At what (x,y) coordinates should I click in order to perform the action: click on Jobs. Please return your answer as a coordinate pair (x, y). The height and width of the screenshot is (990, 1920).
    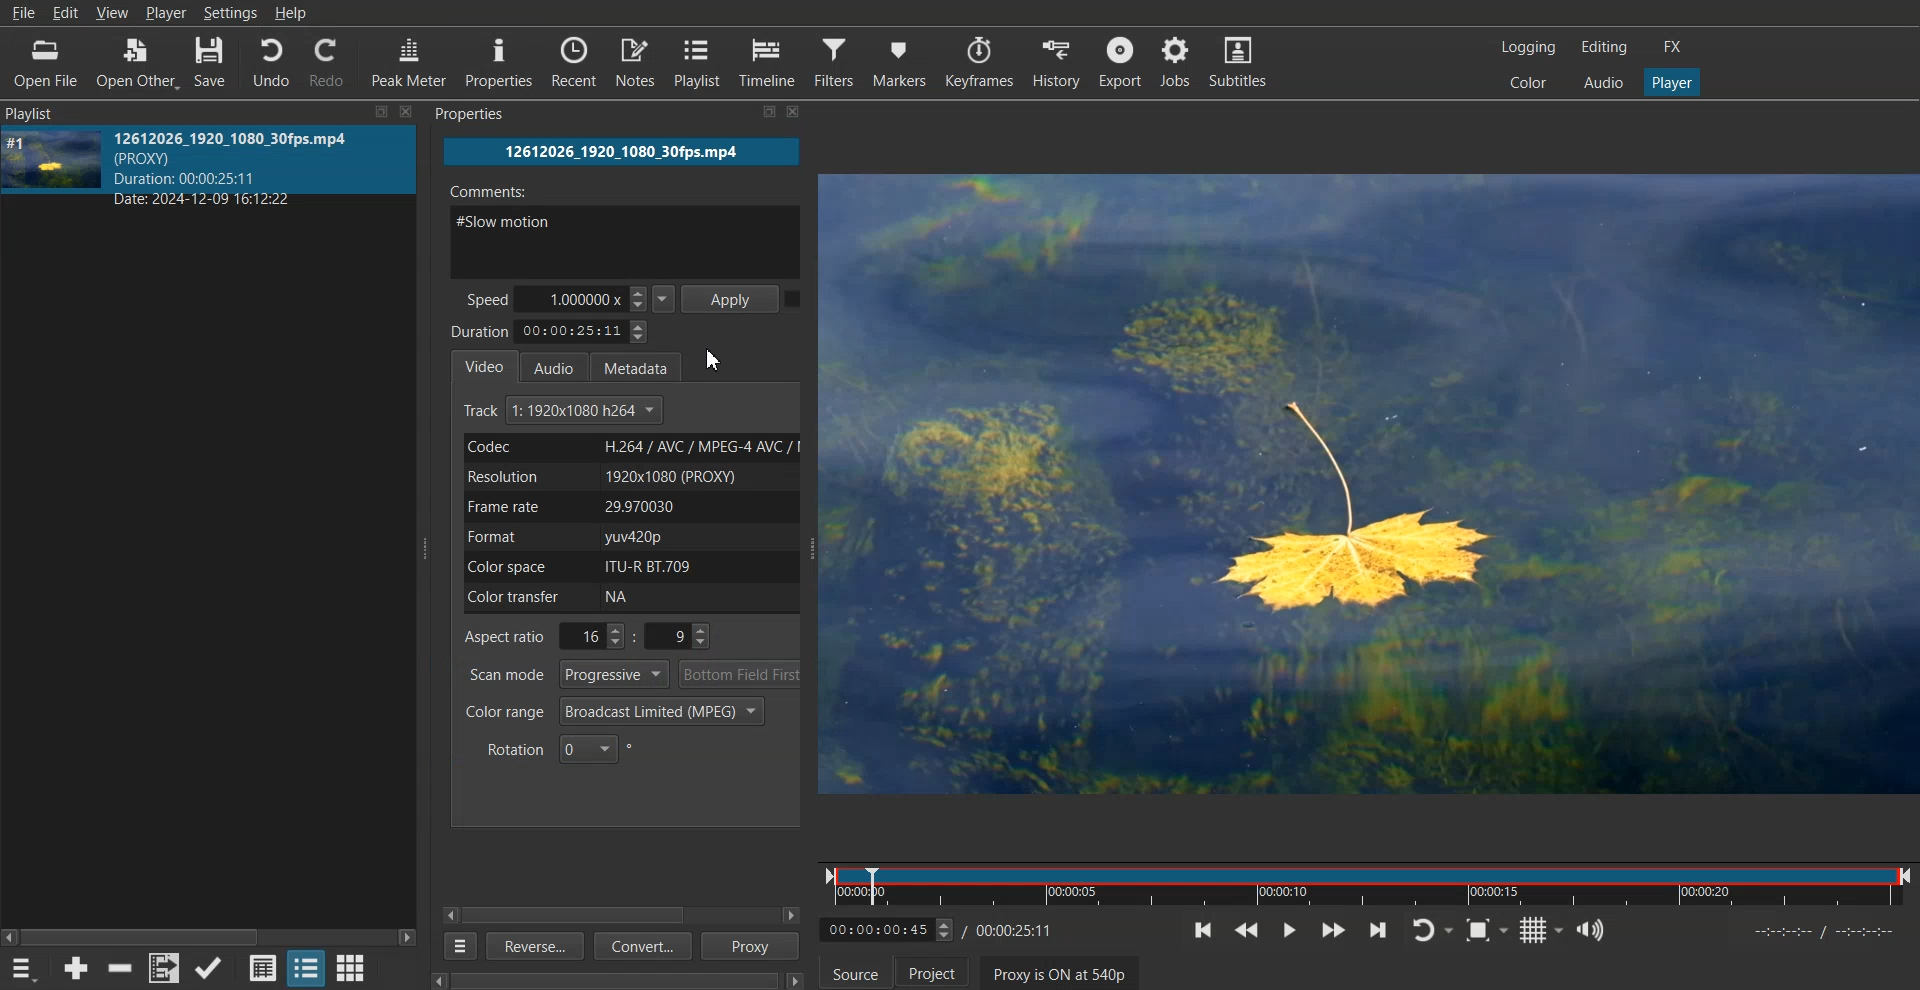
    Looking at the image, I should click on (1179, 61).